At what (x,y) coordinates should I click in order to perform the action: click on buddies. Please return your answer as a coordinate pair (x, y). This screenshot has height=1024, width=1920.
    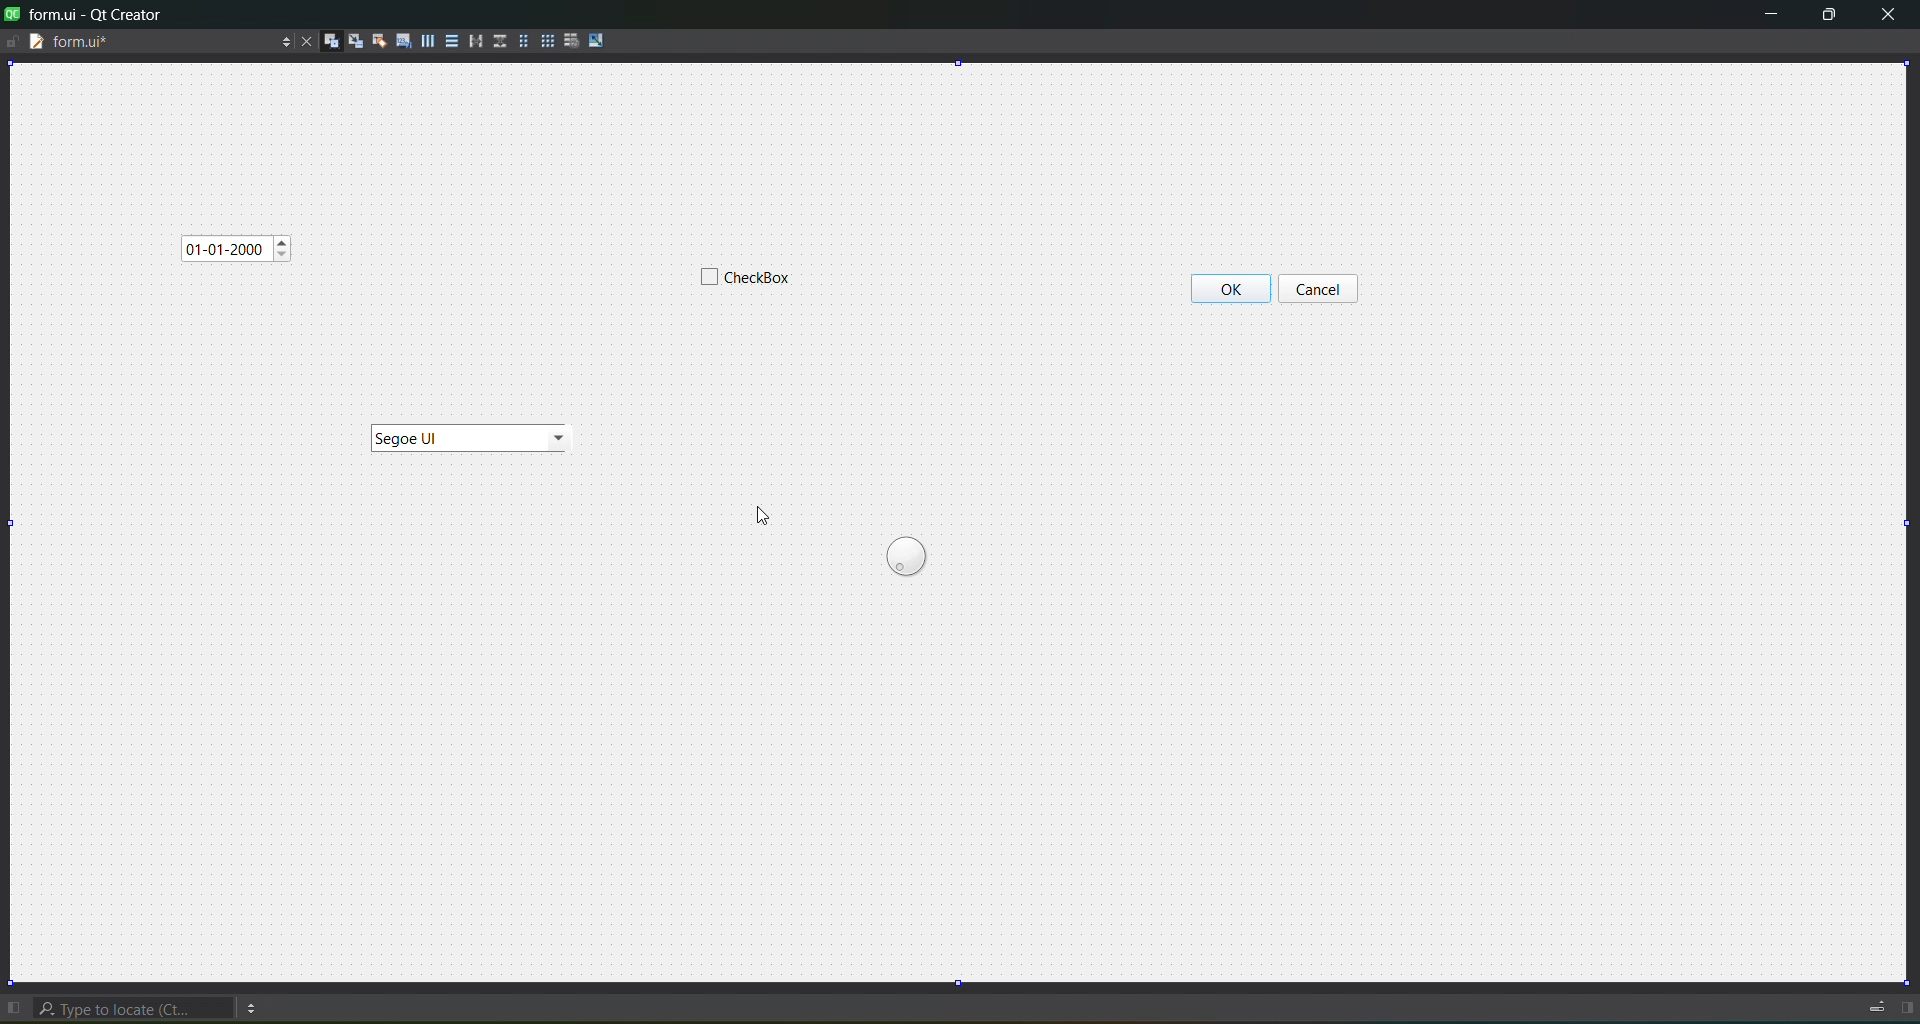
    Looking at the image, I should click on (375, 41).